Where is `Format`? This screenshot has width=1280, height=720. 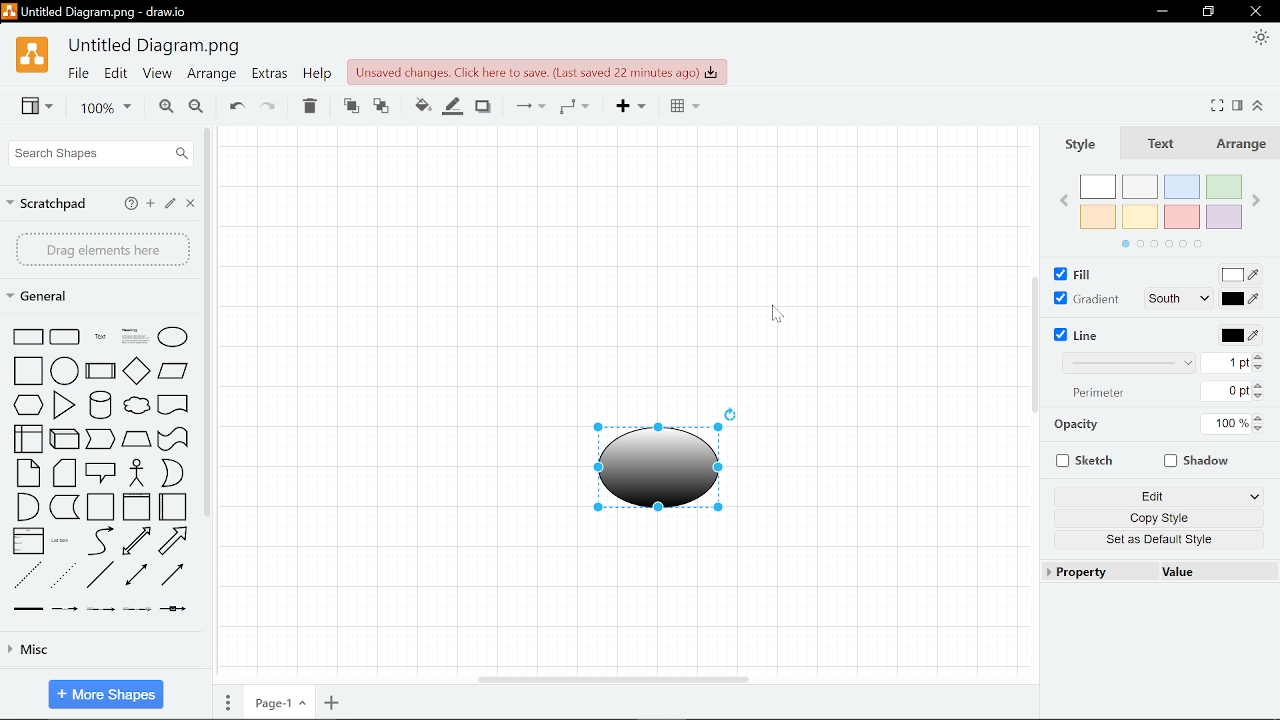
Format is located at coordinates (1238, 107).